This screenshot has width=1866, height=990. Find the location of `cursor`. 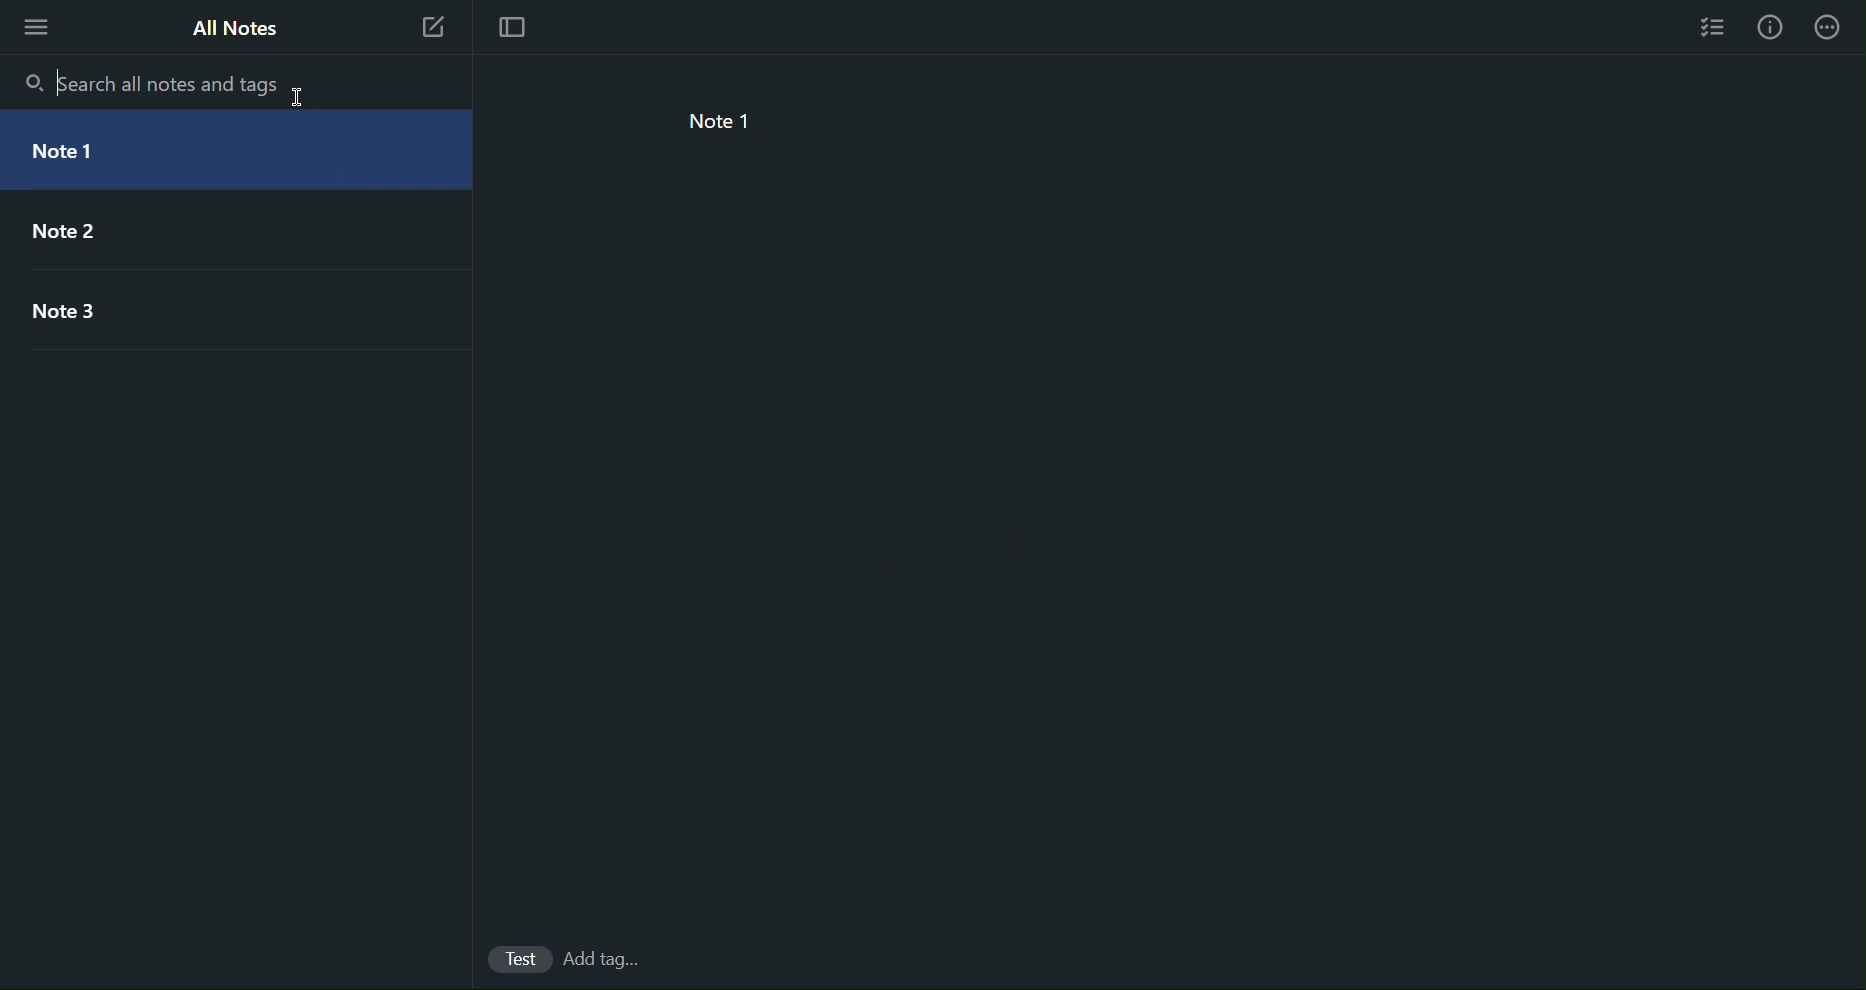

cursor is located at coordinates (302, 102).